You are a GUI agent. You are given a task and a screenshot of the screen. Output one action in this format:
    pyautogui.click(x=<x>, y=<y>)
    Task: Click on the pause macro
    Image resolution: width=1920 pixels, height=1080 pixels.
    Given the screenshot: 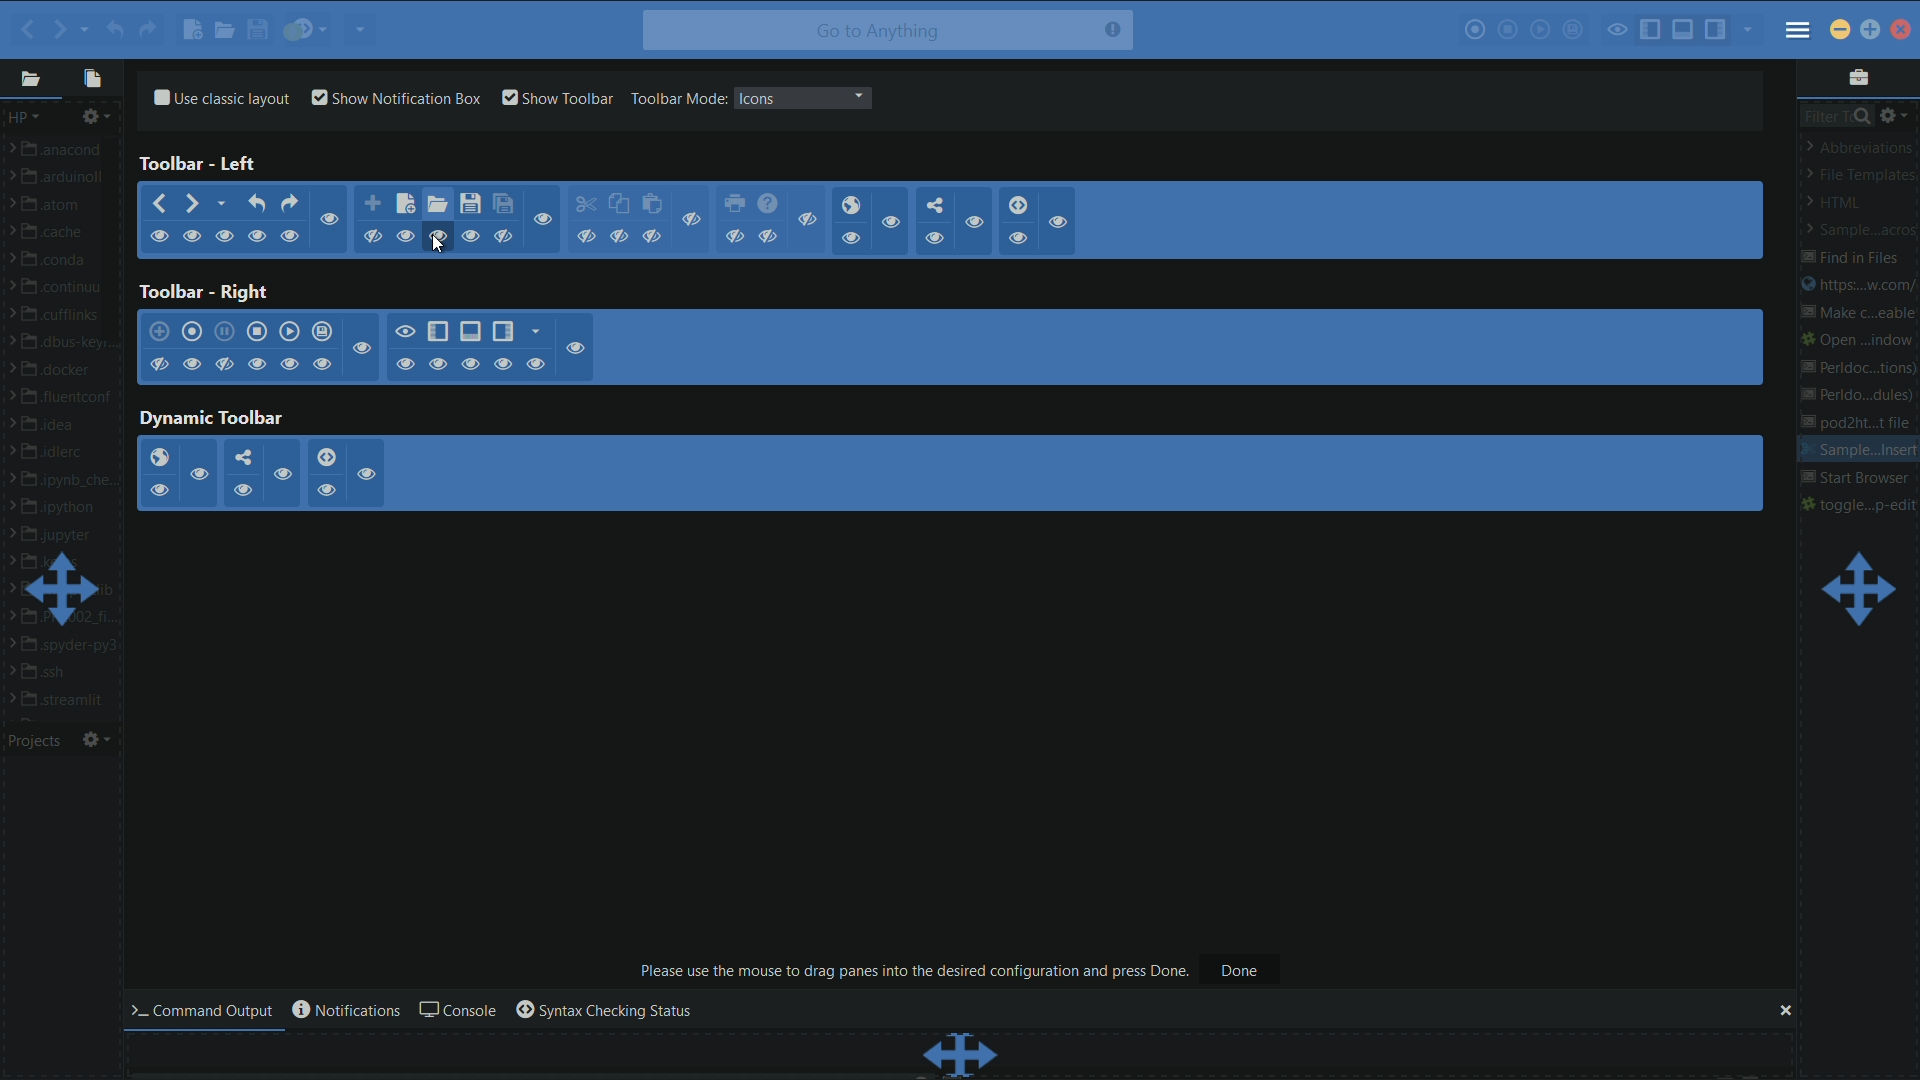 What is the action you would take?
    pyautogui.click(x=224, y=332)
    